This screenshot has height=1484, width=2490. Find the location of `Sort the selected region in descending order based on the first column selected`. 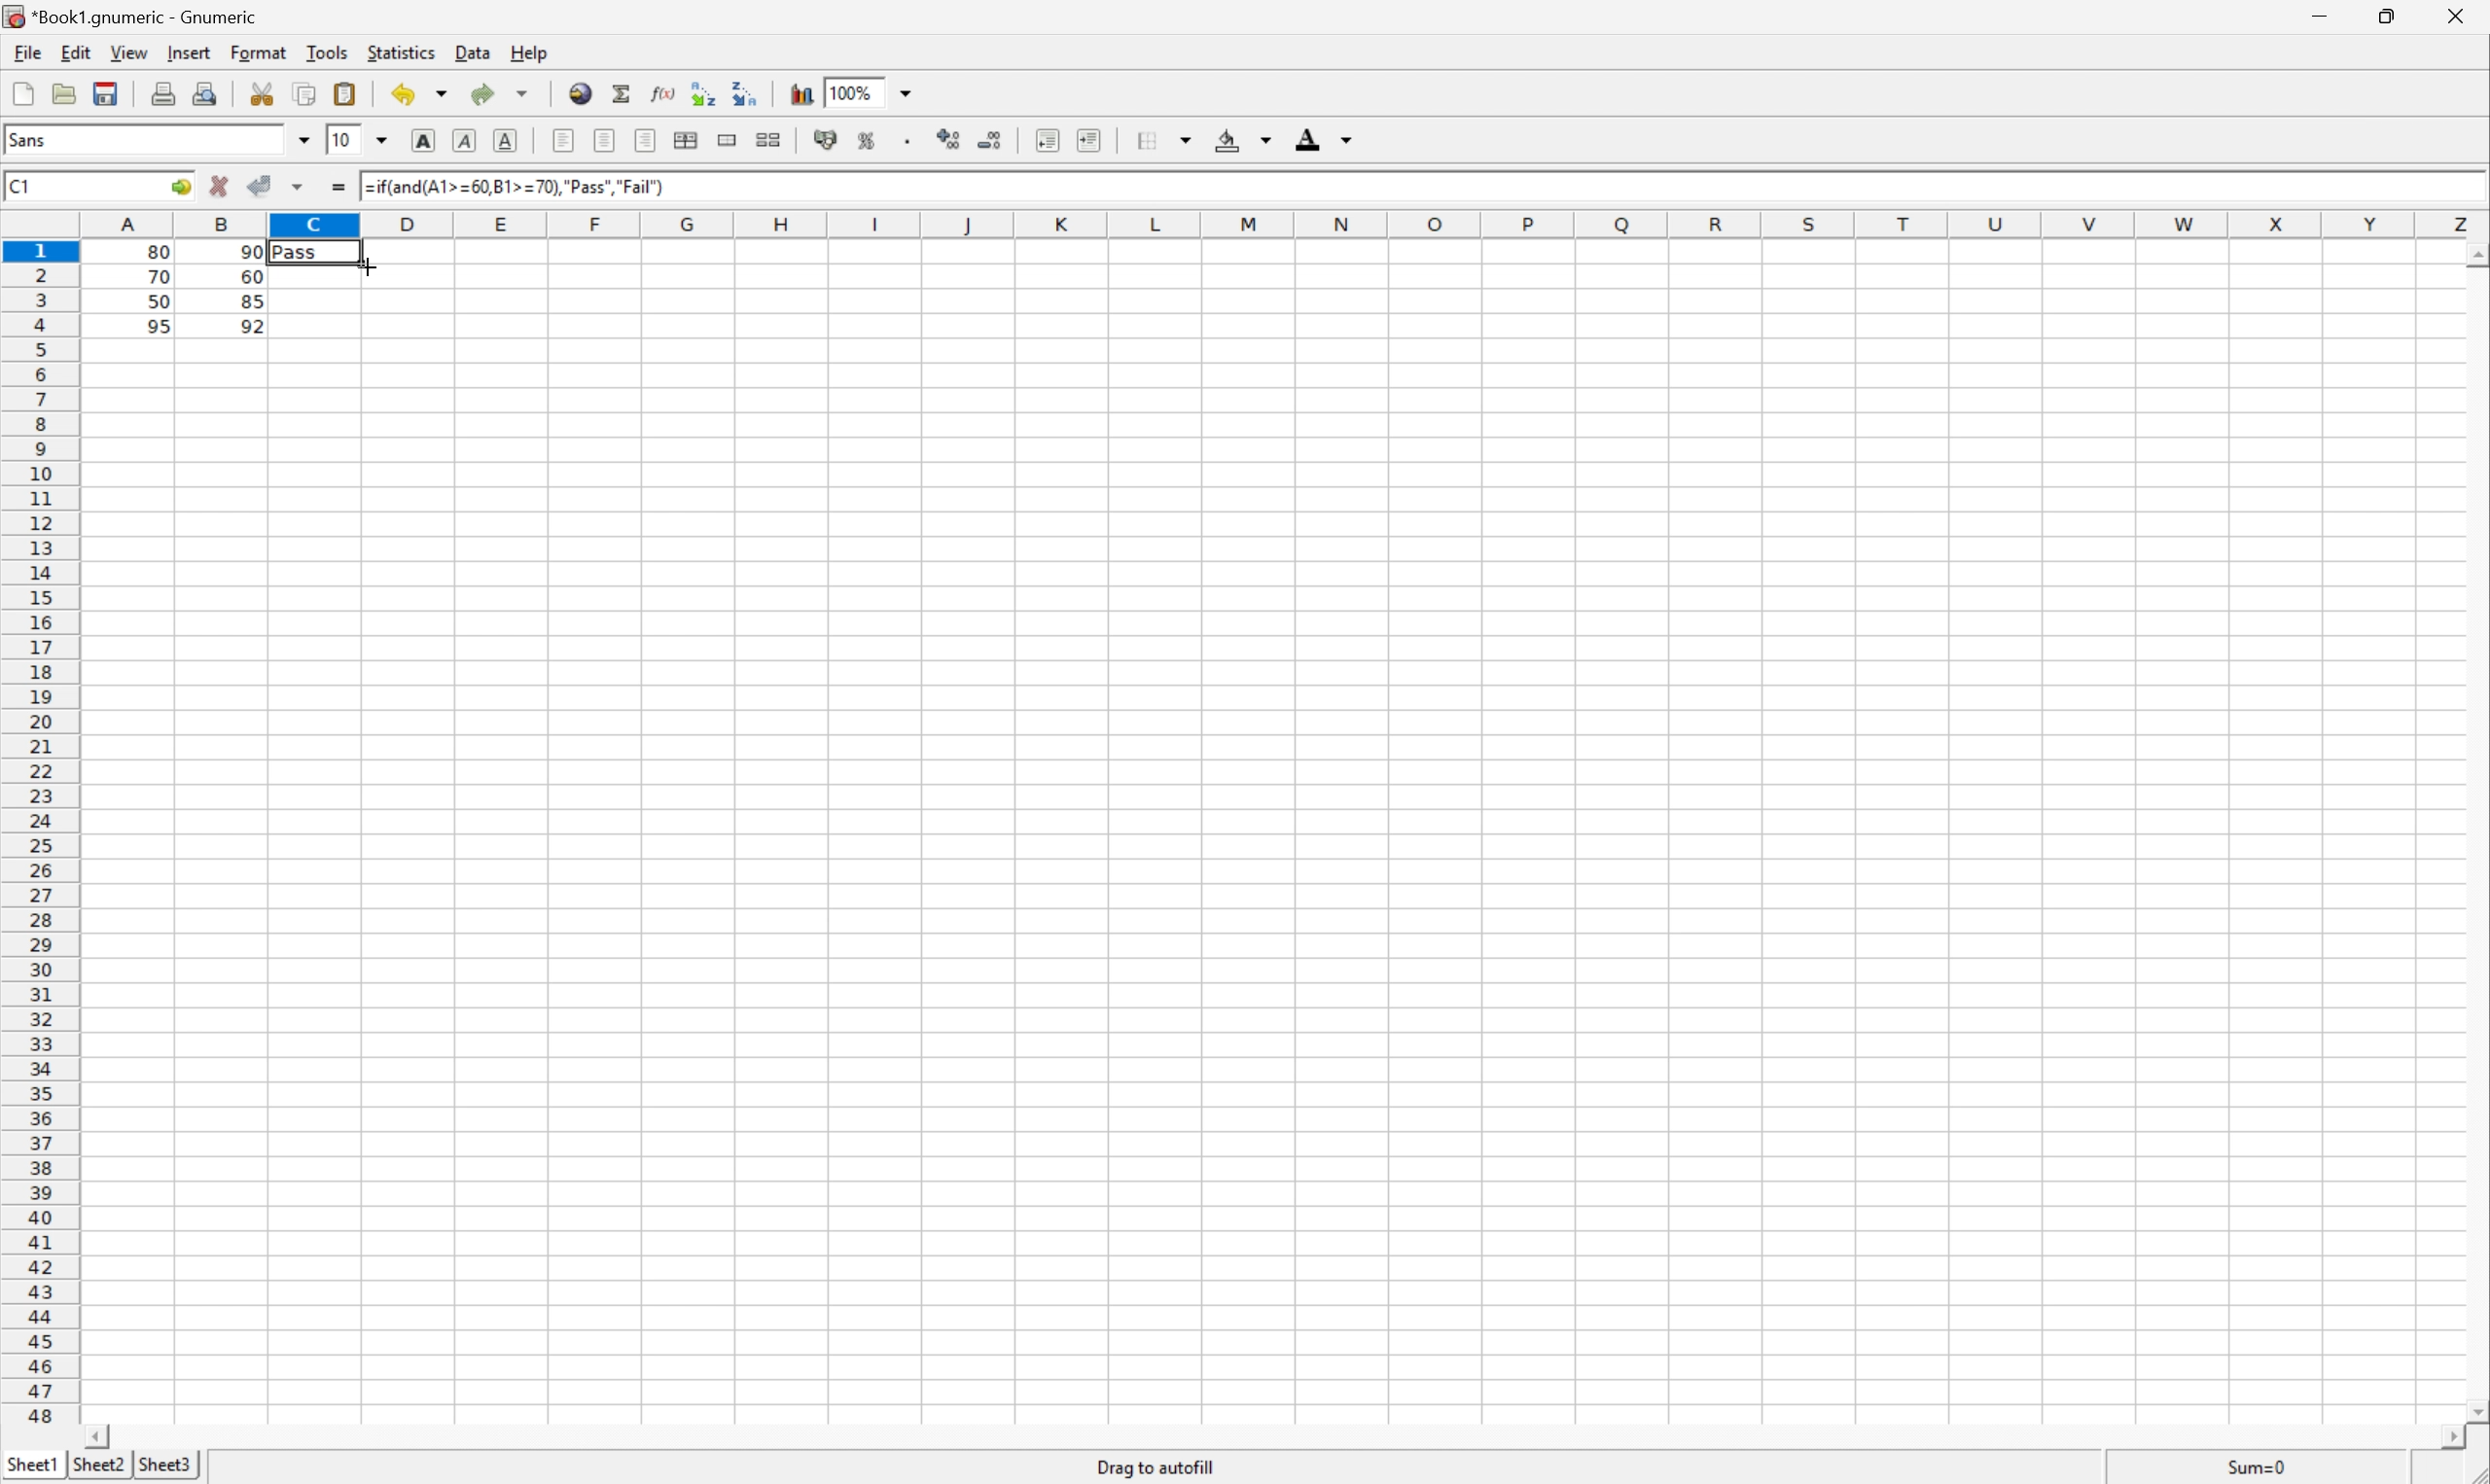

Sort the selected region in descending order based on the first column selected is located at coordinates (749, 96).